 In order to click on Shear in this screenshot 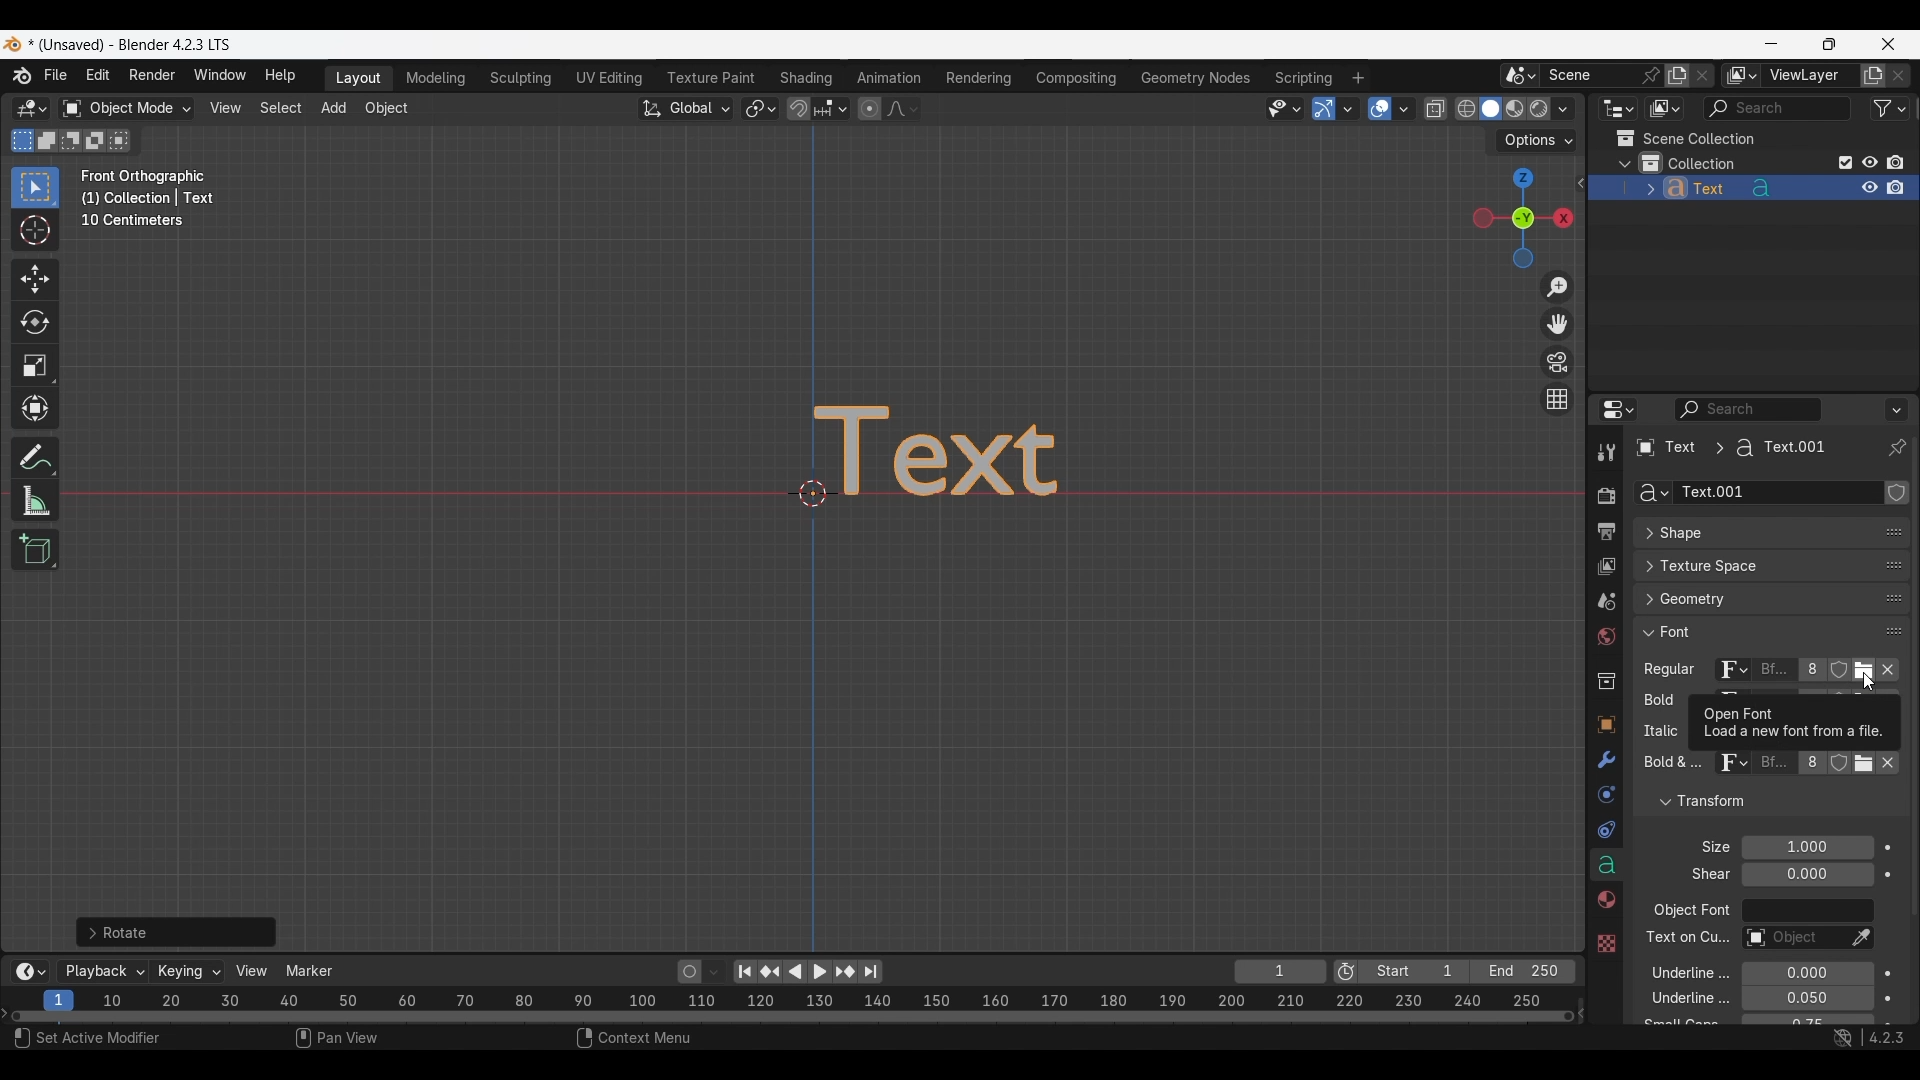, I will do `click(1807, 874)`.